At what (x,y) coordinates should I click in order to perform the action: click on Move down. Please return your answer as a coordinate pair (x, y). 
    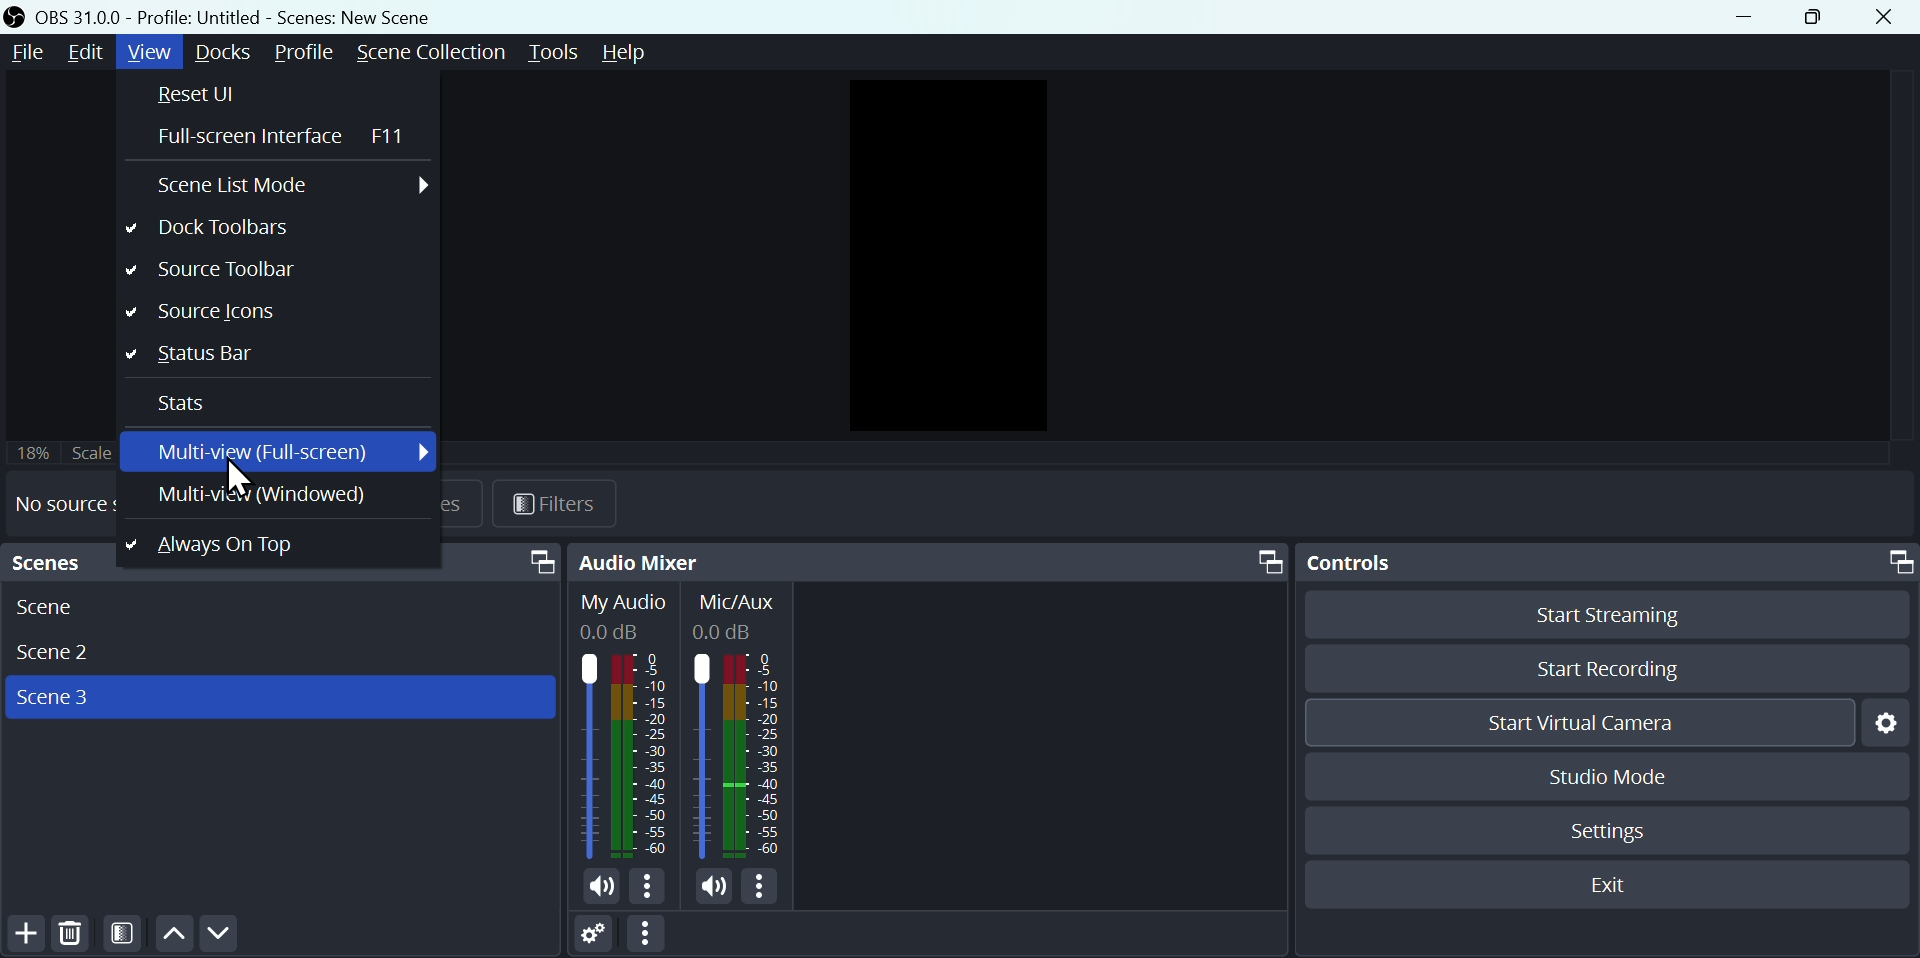
    Looking at the image, I should click on (217, 935).